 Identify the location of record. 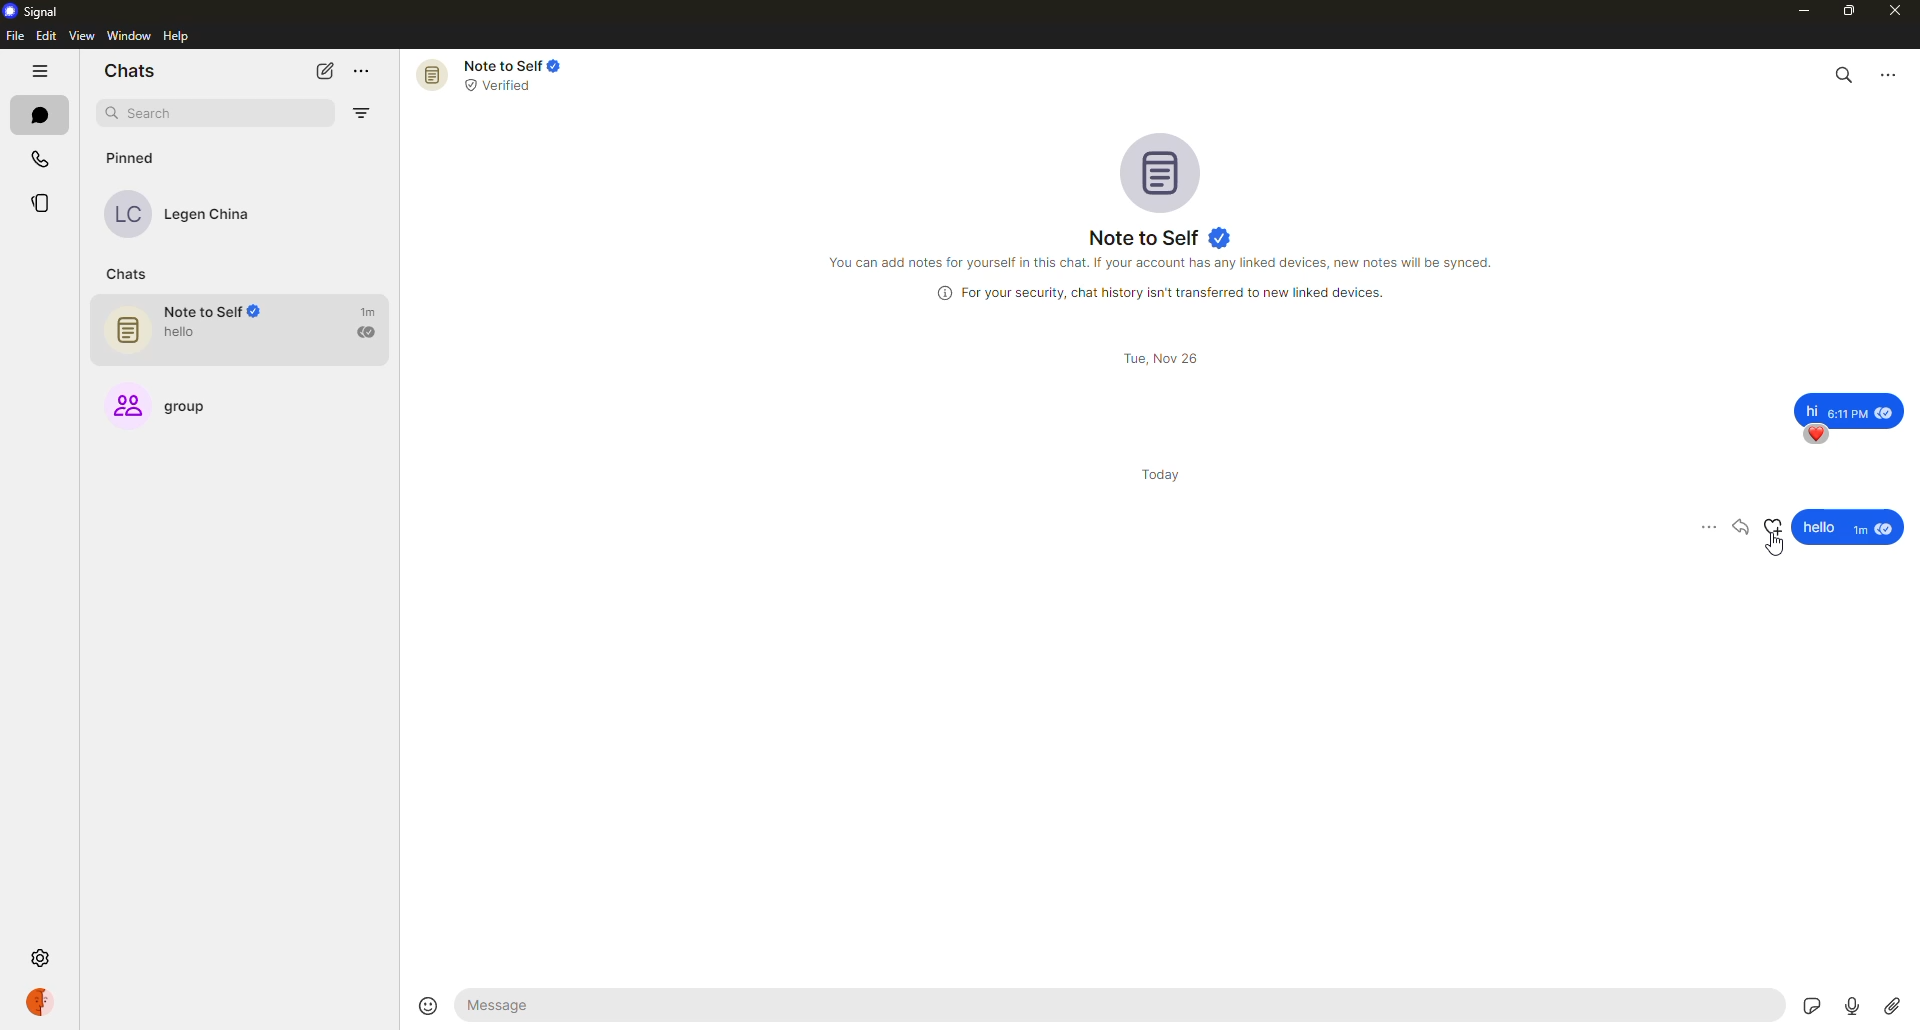
(1848, 1001).